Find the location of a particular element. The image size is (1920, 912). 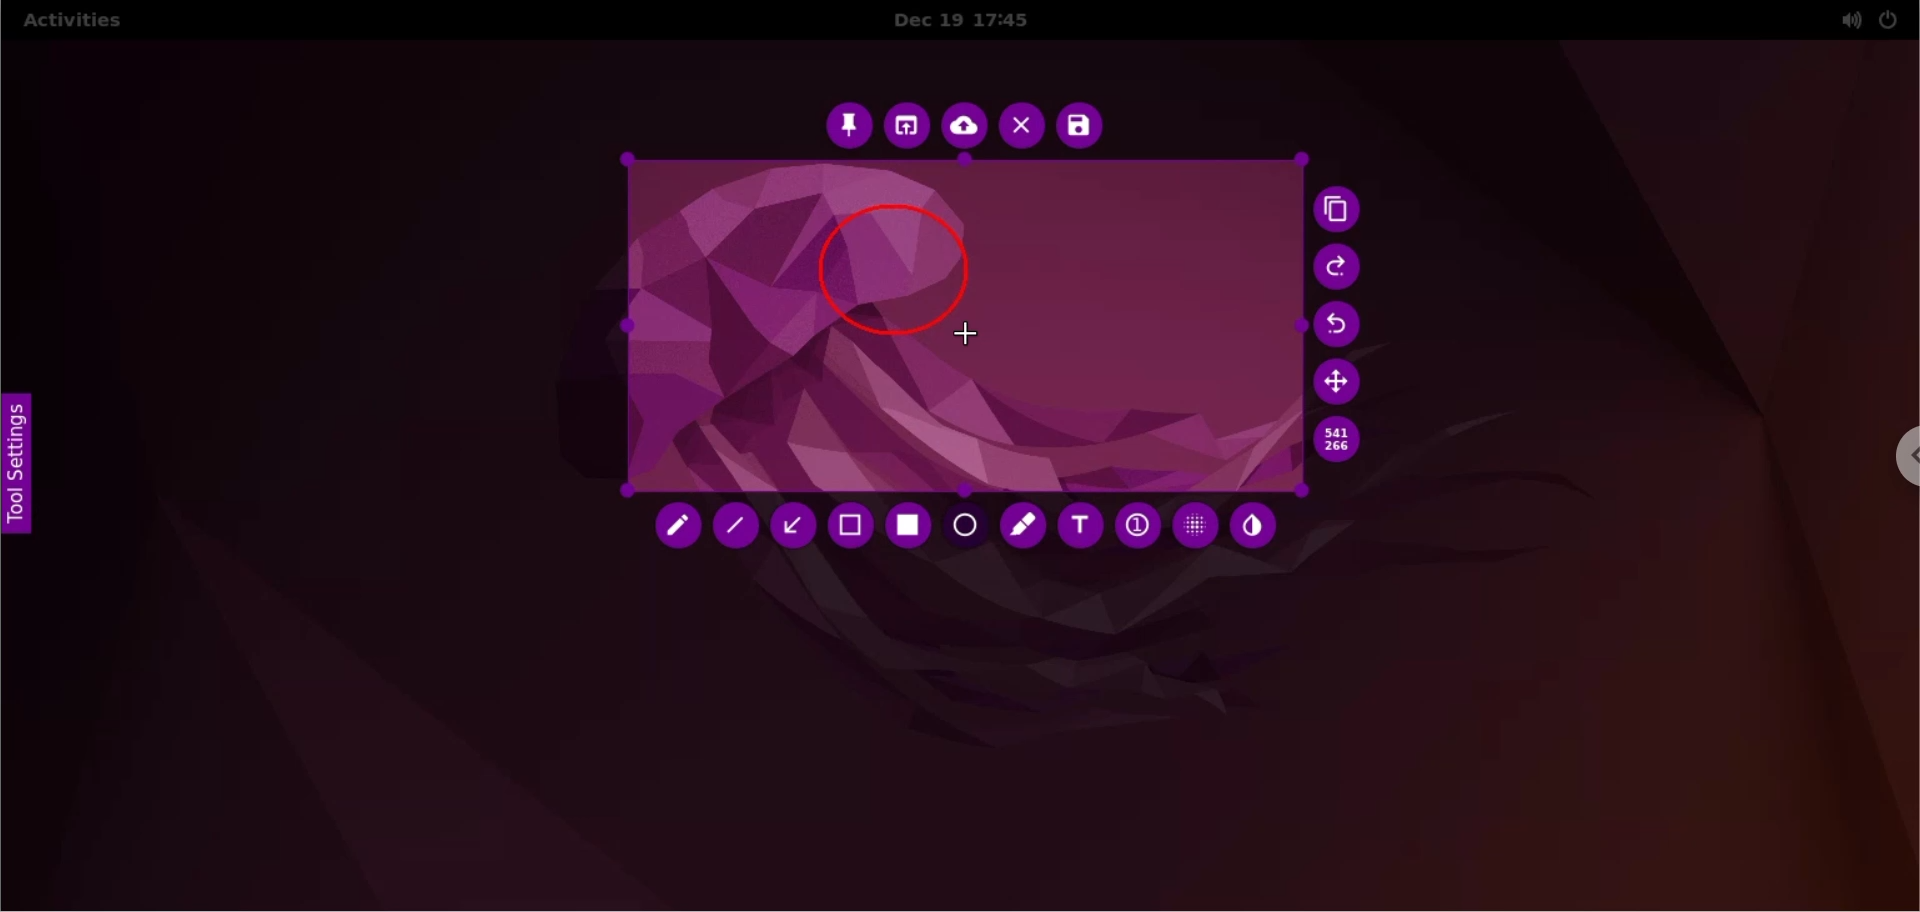

copy to clipboard is located at coordinates (1342, 212).